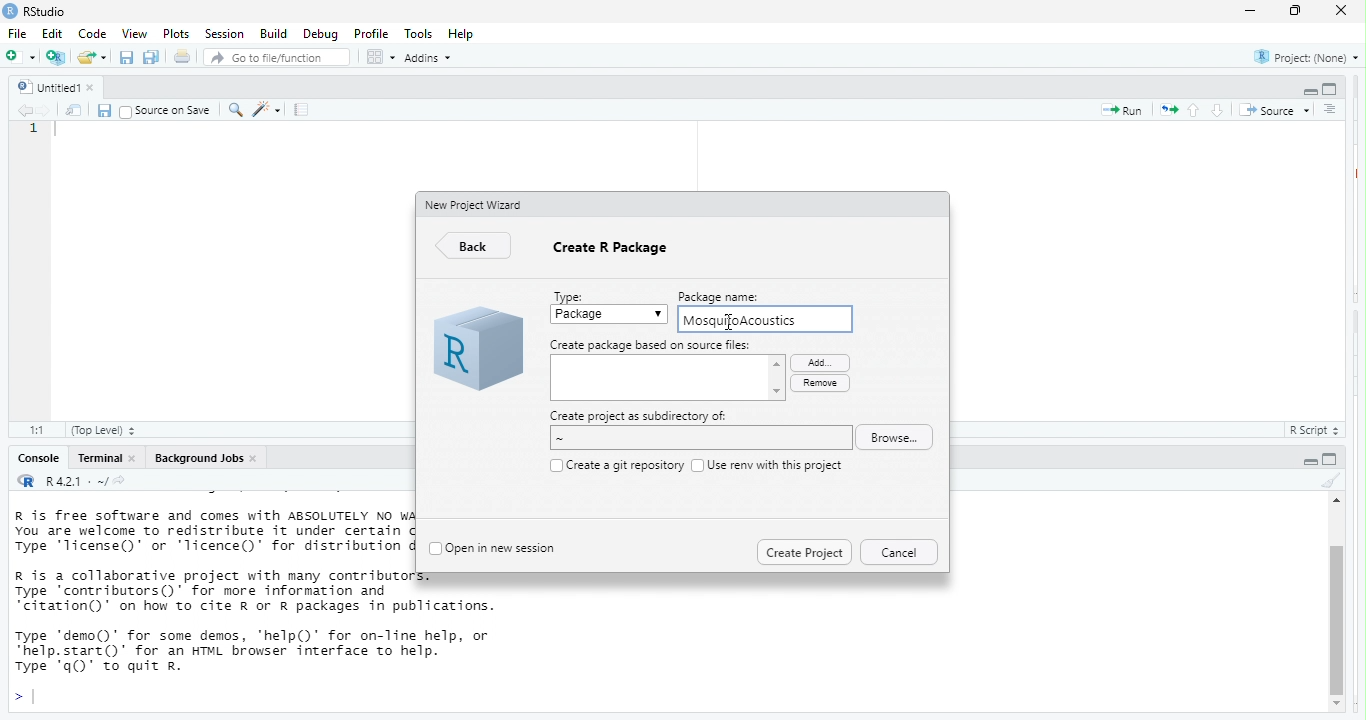 The image size is (1366, 720). Describe the element at coordinates (624, 464) in the screenshot. I see `Create a git repository` at that location.